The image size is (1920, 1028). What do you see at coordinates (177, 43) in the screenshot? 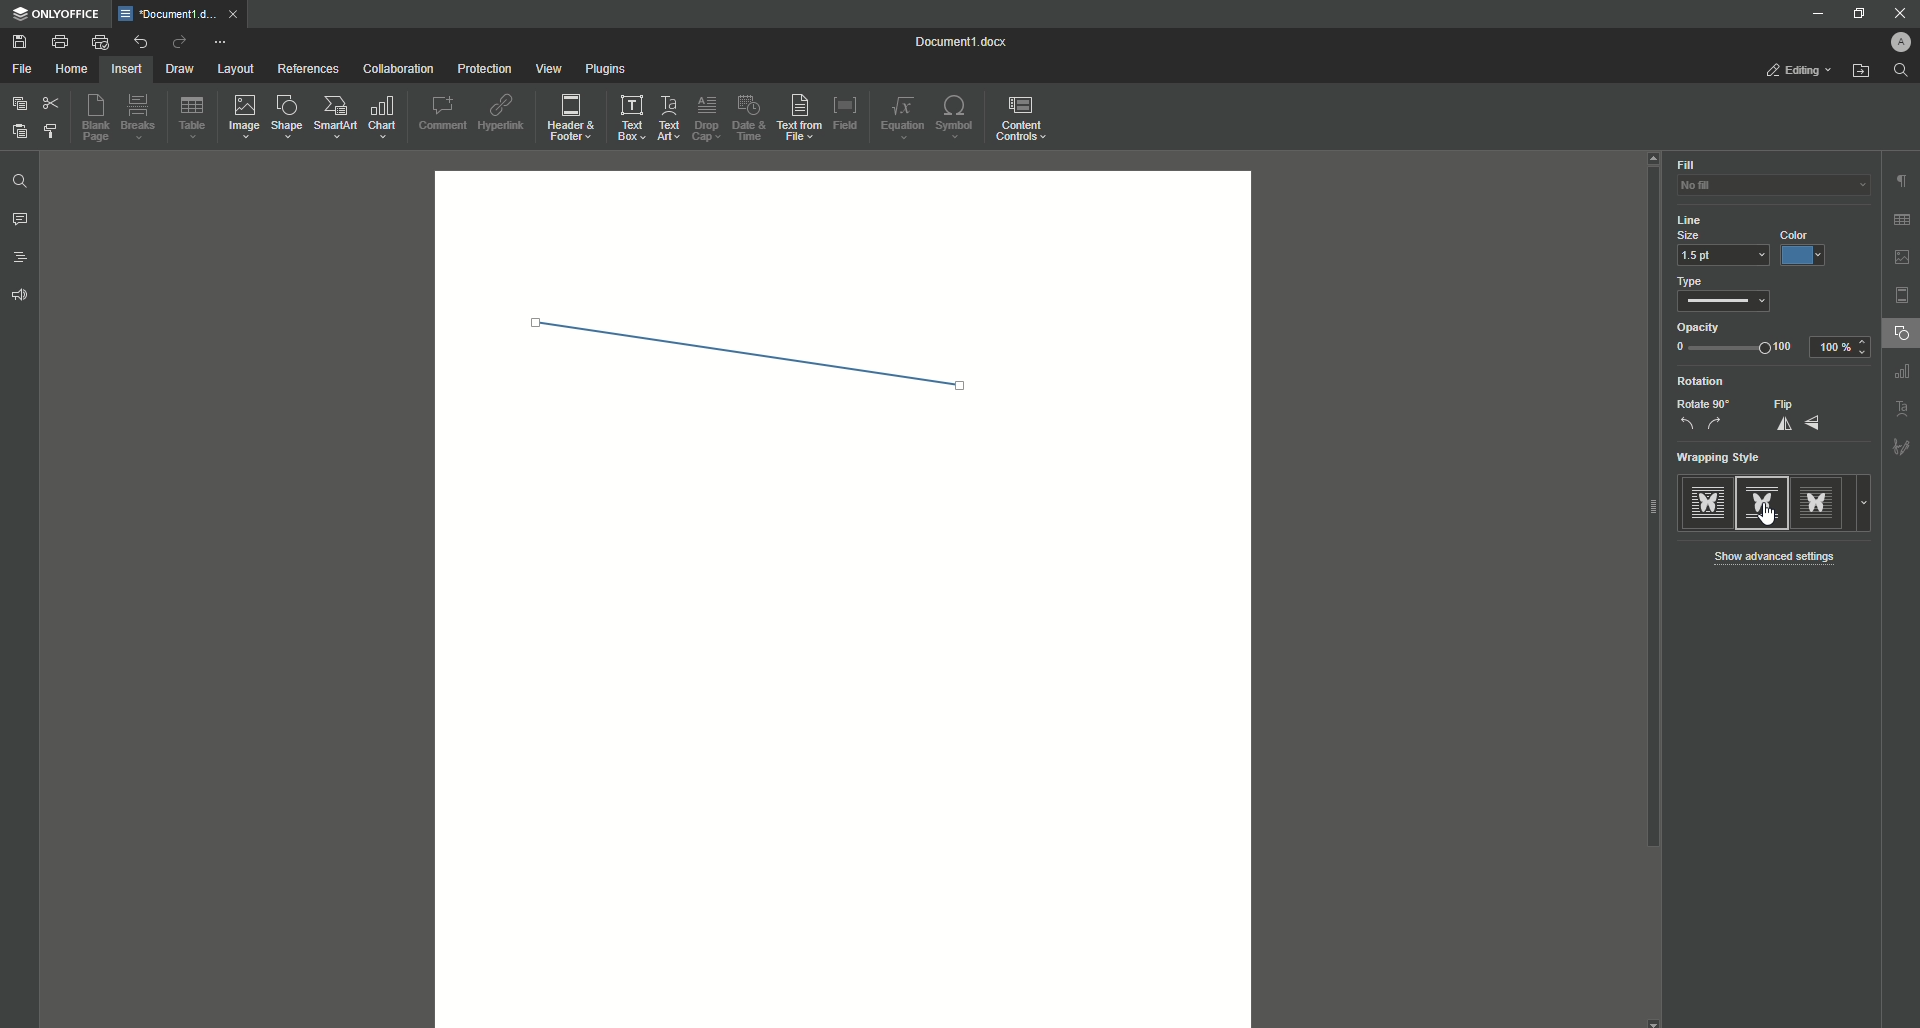
I see `Redo` at bounding box center [177, 43].